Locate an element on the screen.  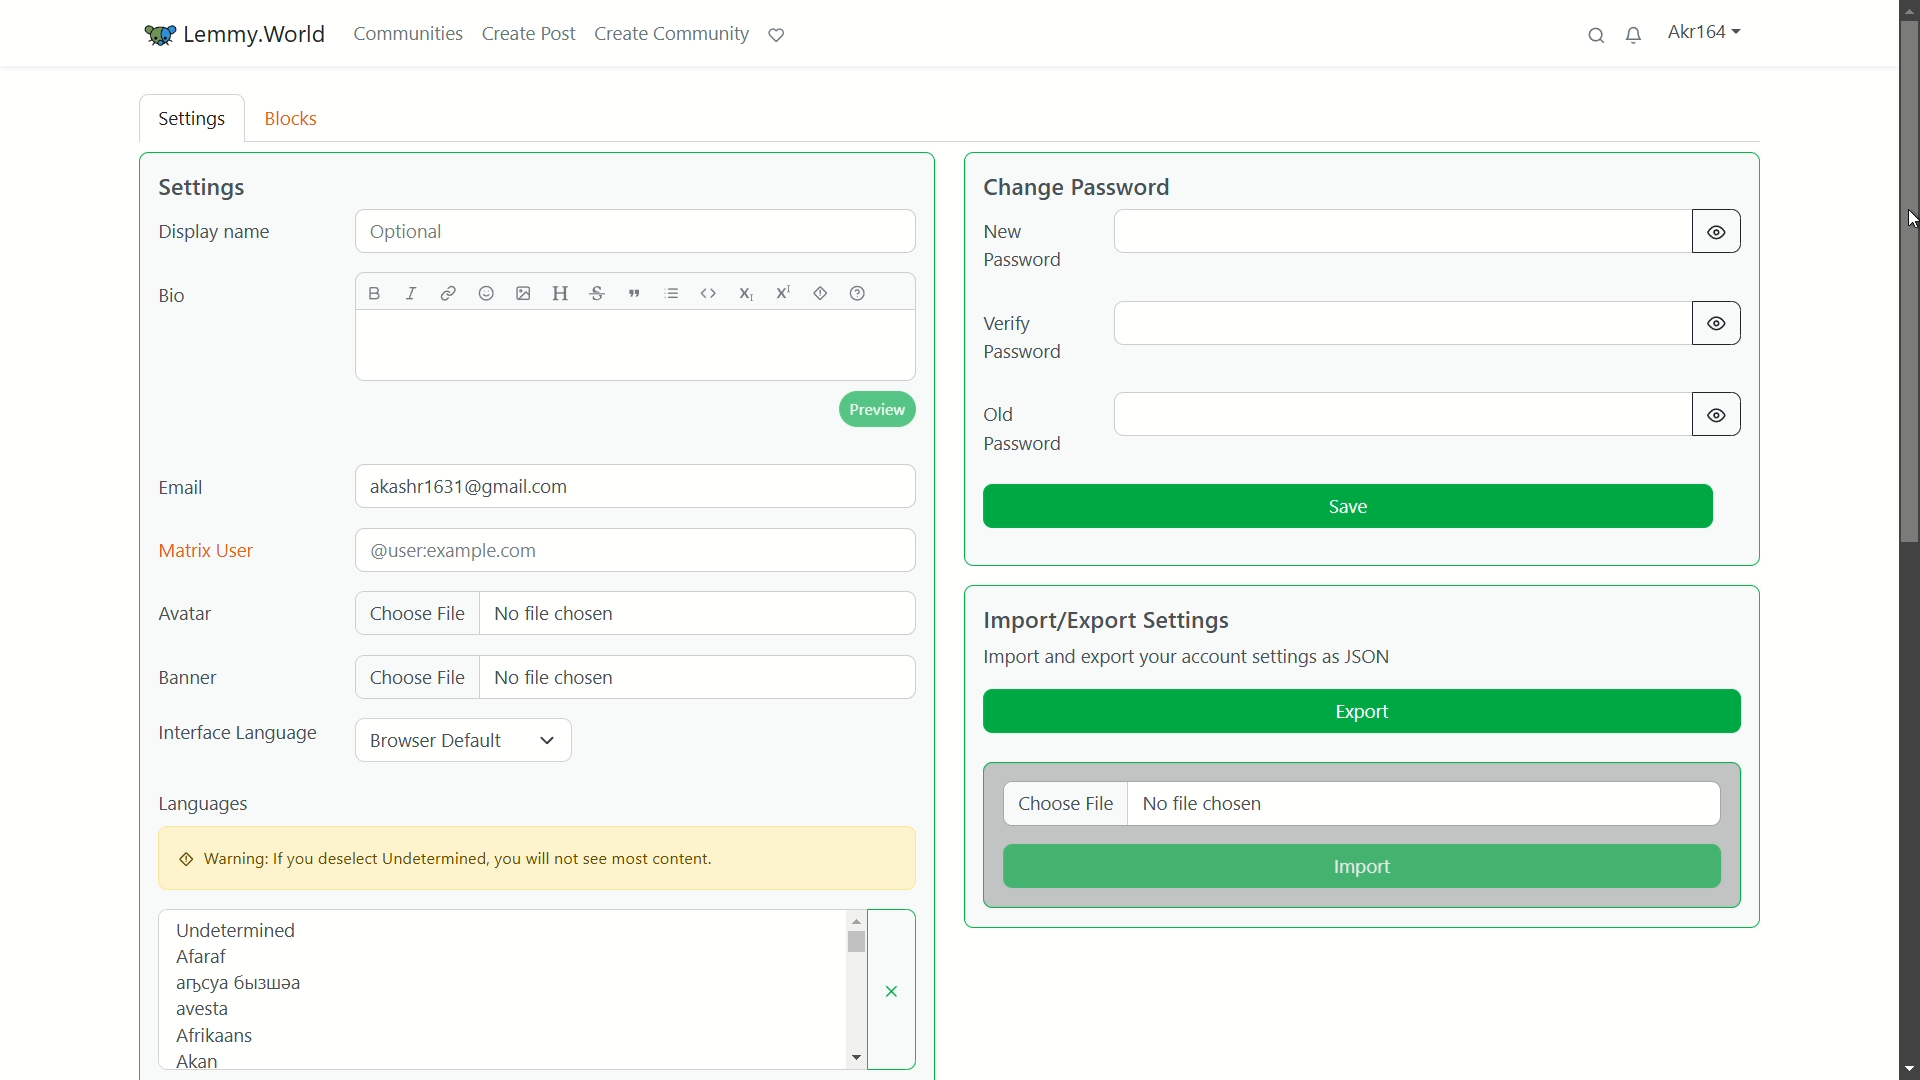
sccroll bar is located at coordinates (855, 943).